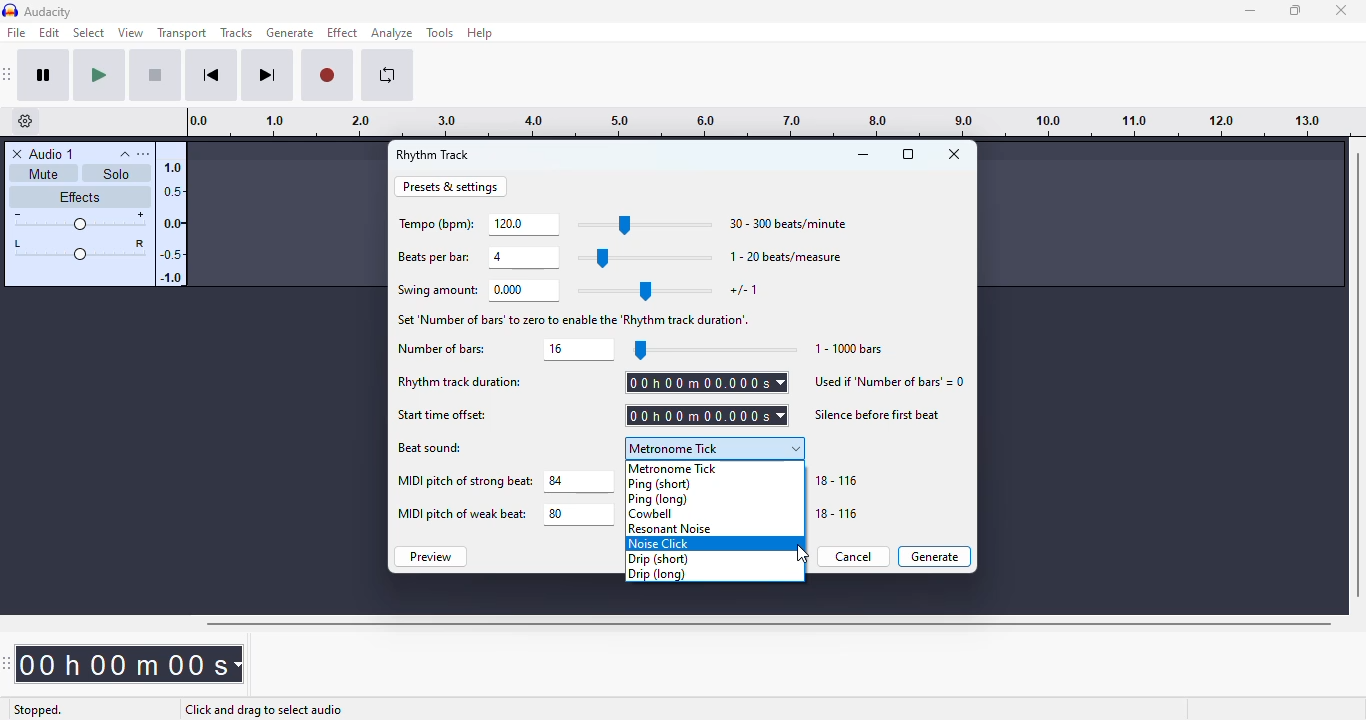 The width and height of the screenshot is (1366, 720). What do you see at coordinates (430, 448) in the screenshot?
I see `beat sound: ` at bounding box center [430, 448].